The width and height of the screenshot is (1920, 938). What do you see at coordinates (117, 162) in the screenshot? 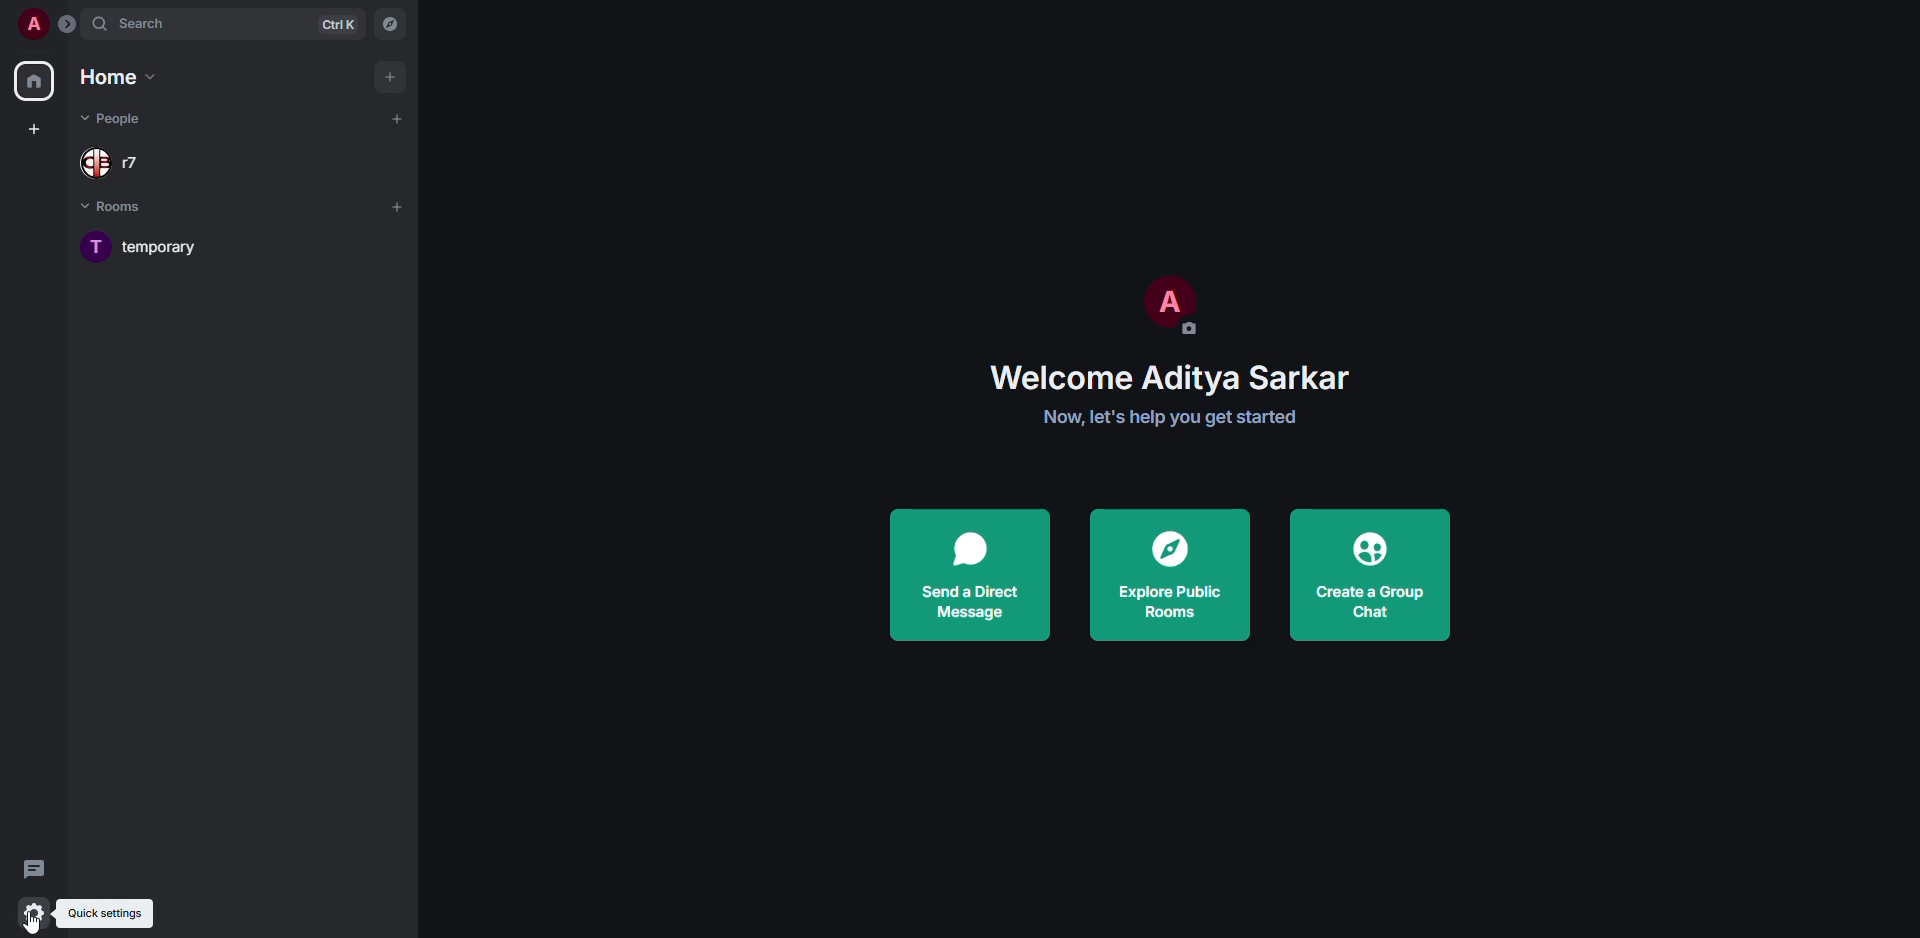
I see `people` at bounding box center [117, 162].